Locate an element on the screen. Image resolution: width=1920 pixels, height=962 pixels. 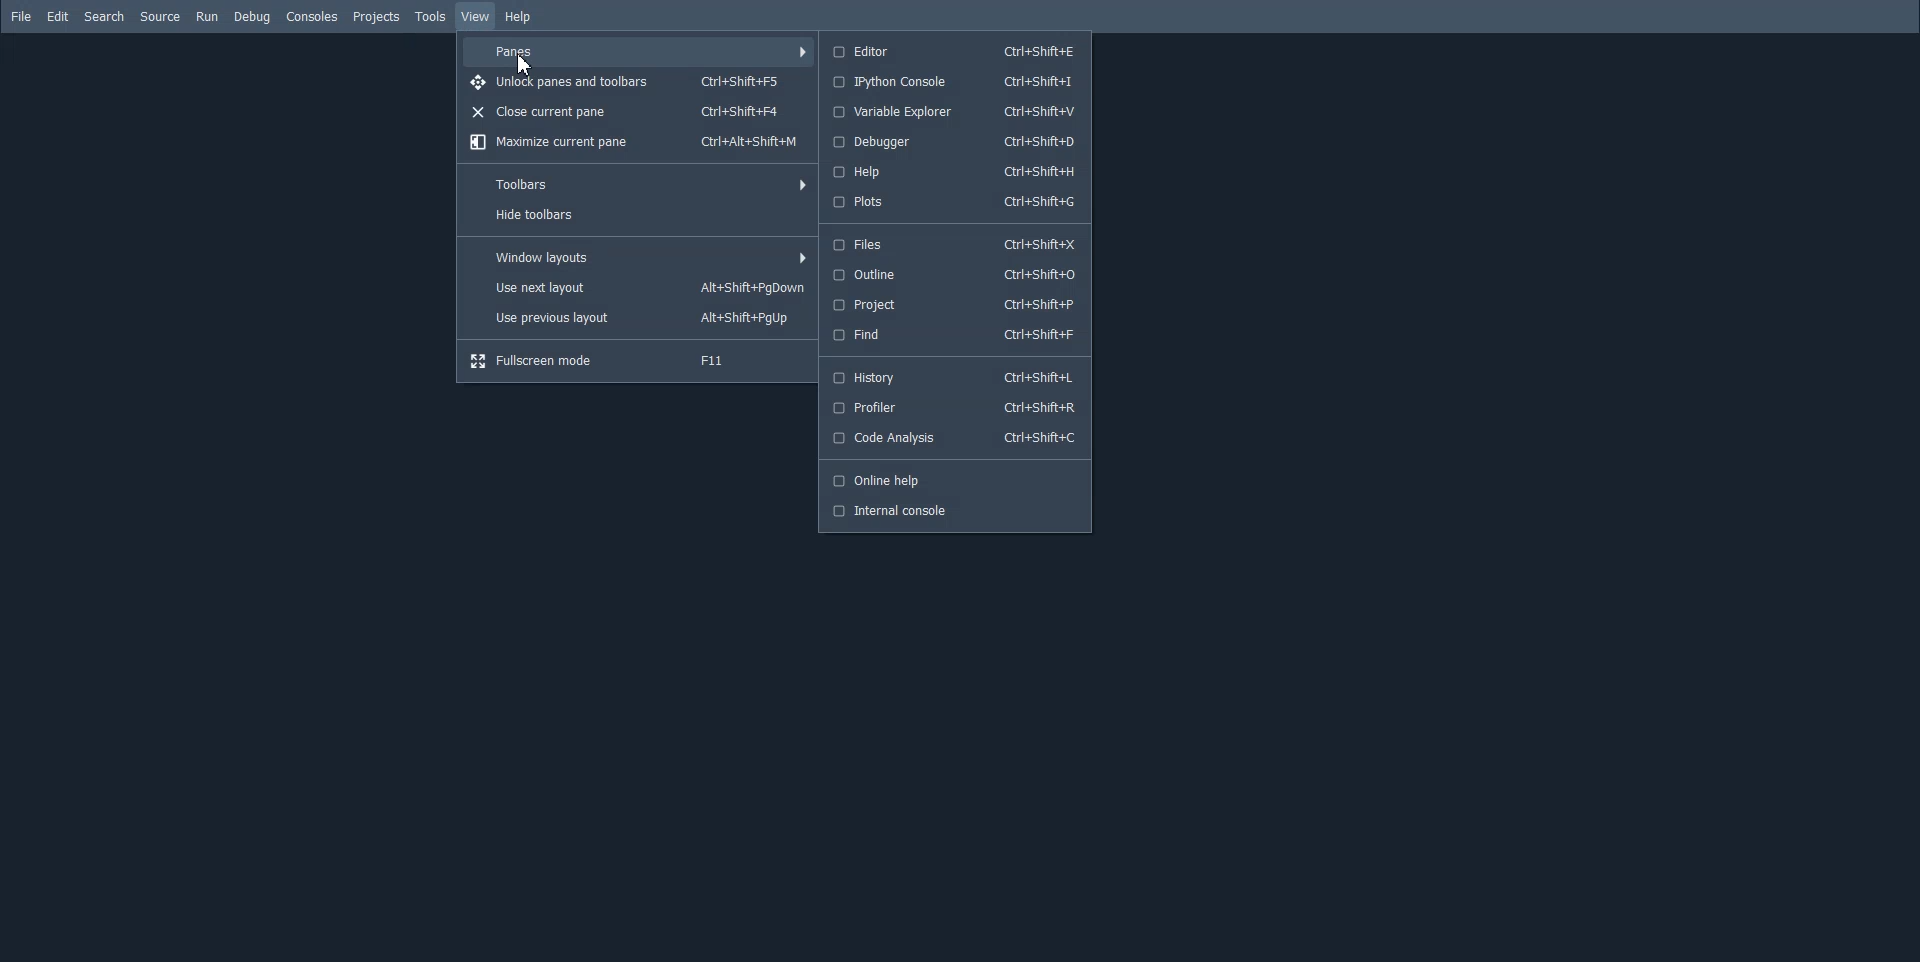
Source is located at coordinates (160, 17).